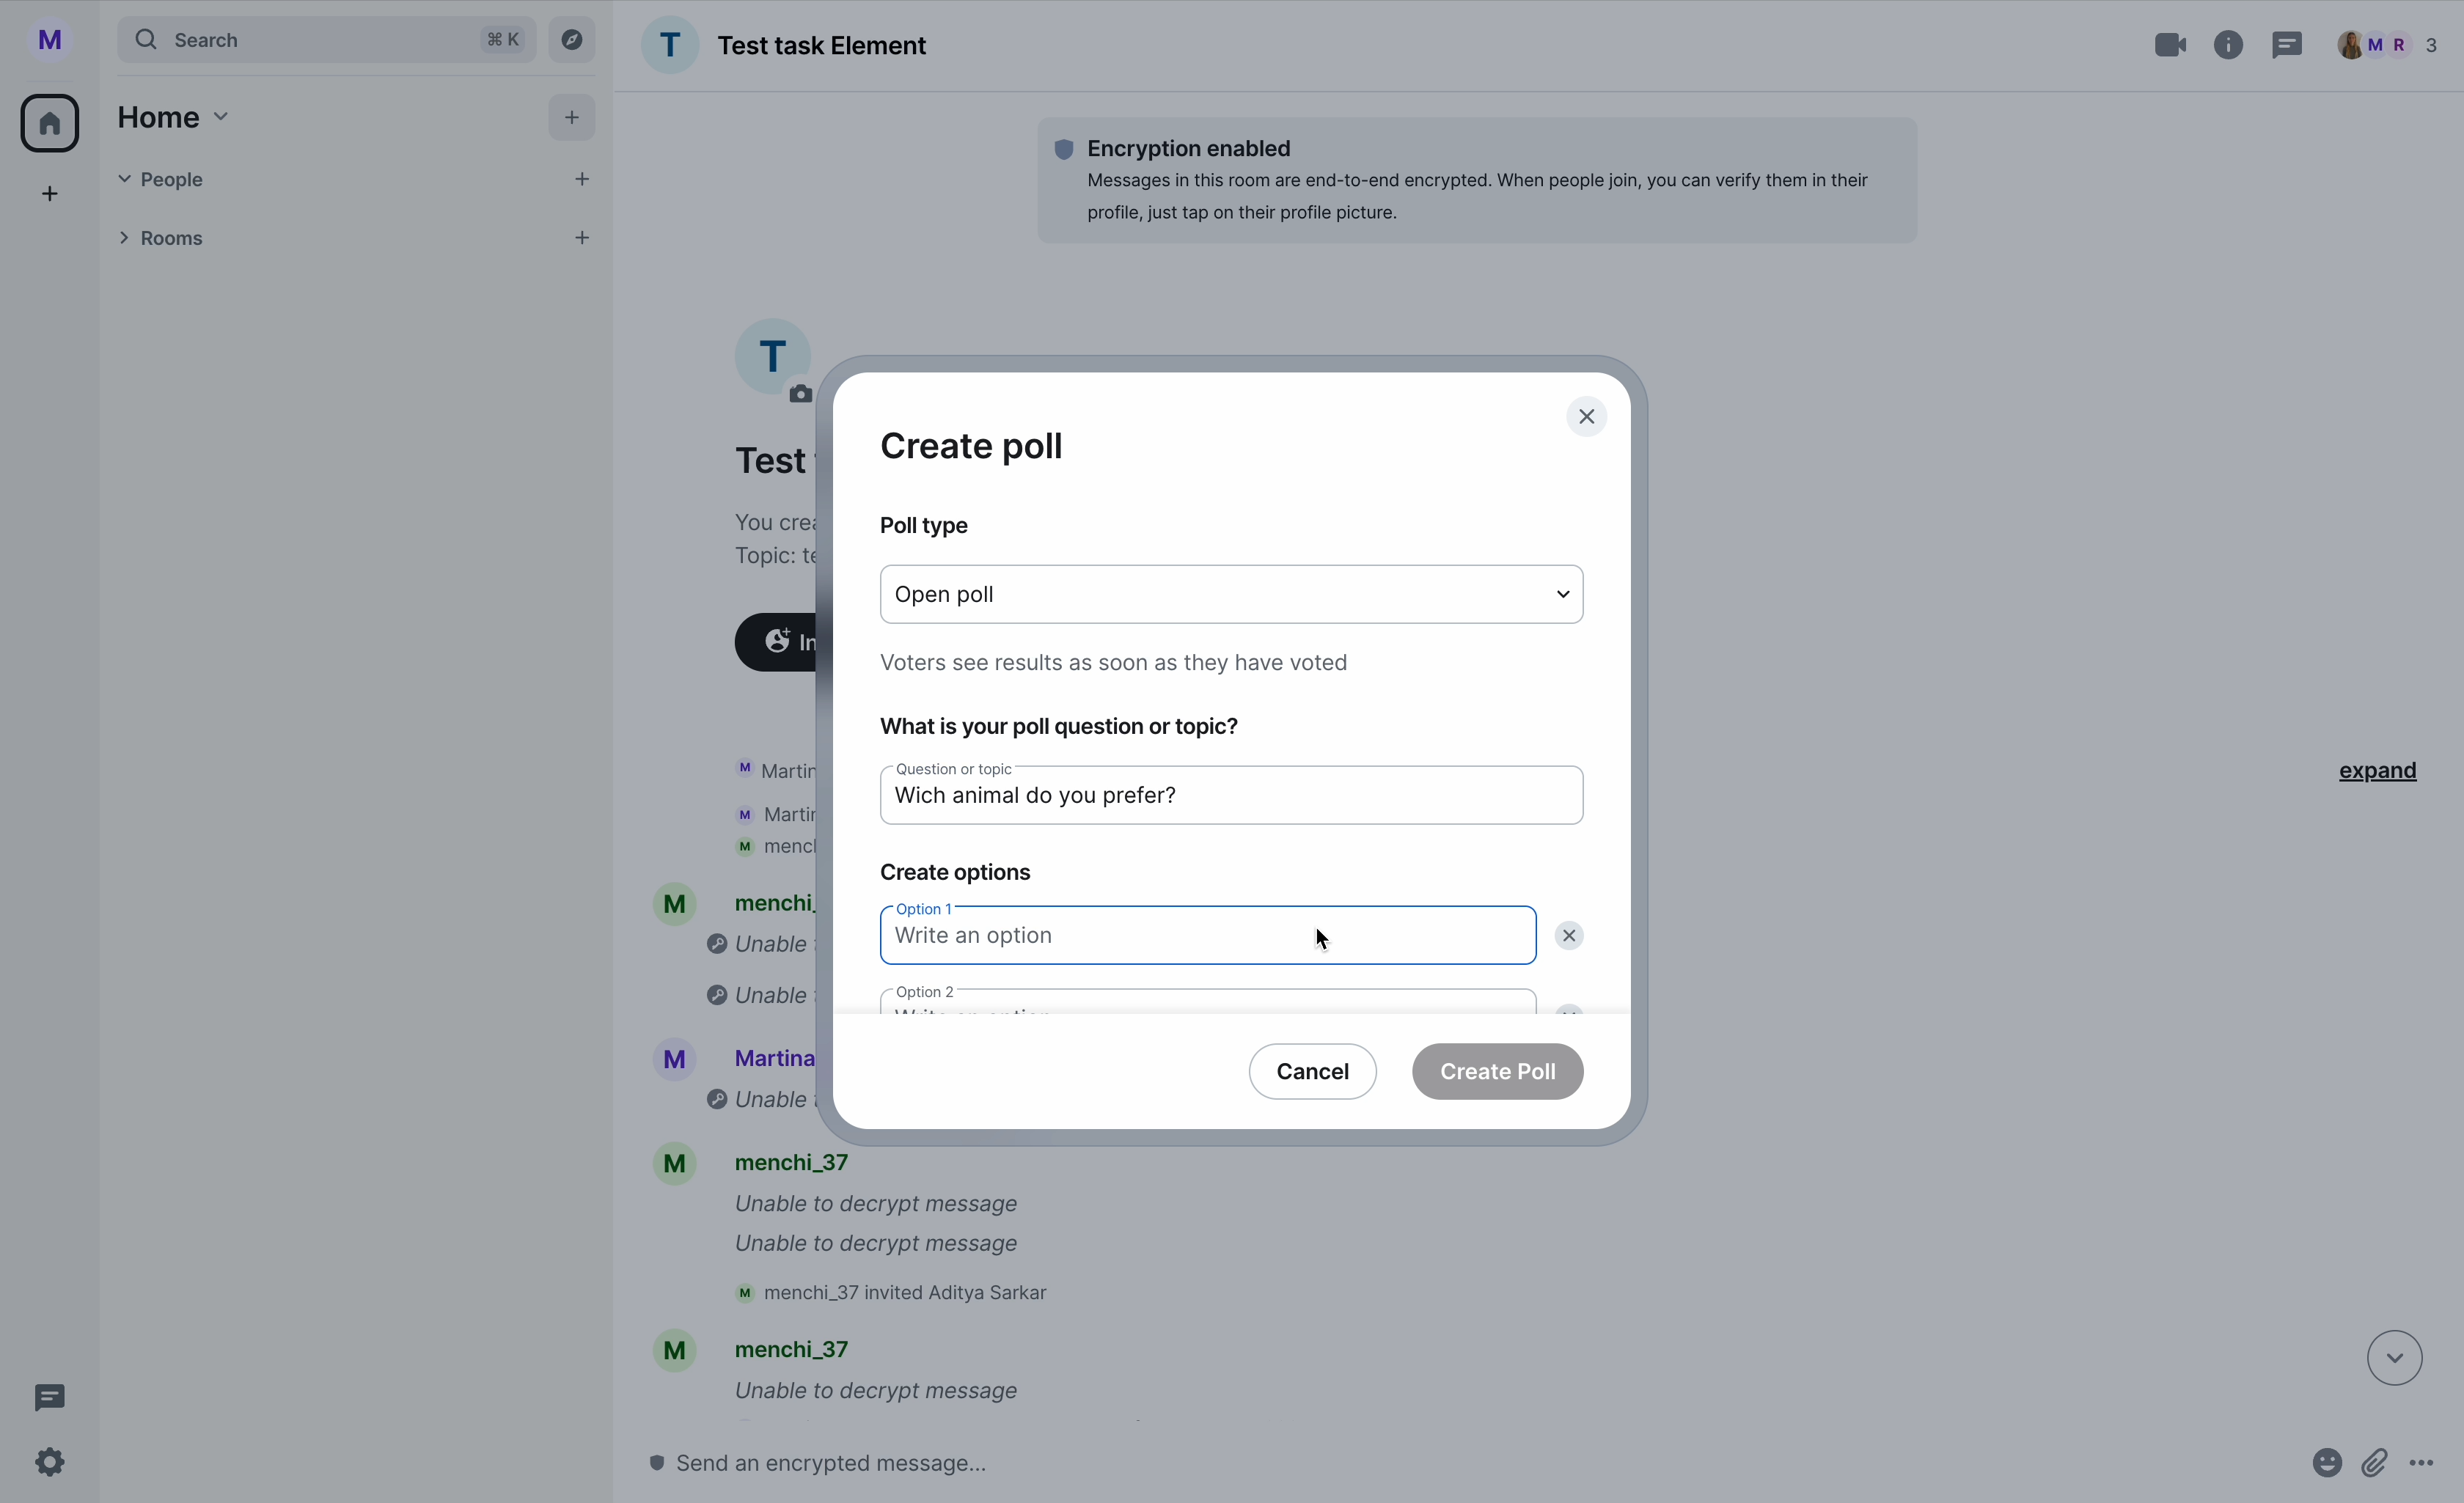  What do you see at coordinates (1236, 595) in the screenshot?
I see `type options` at bounding box center [1236, 595].